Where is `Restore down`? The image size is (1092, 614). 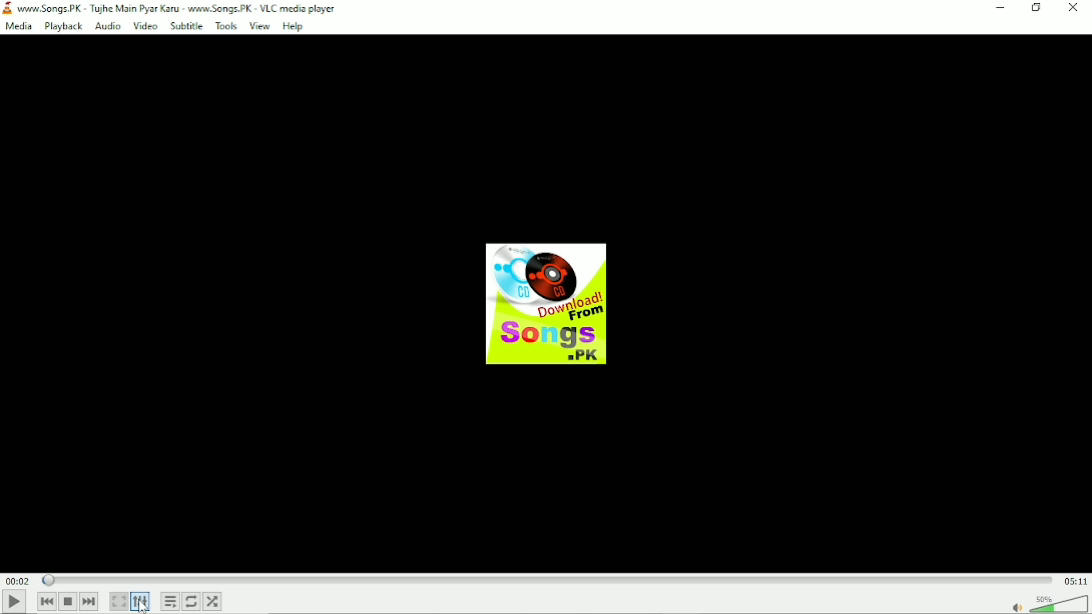
Restore down is located at coordinates (1036, 8).